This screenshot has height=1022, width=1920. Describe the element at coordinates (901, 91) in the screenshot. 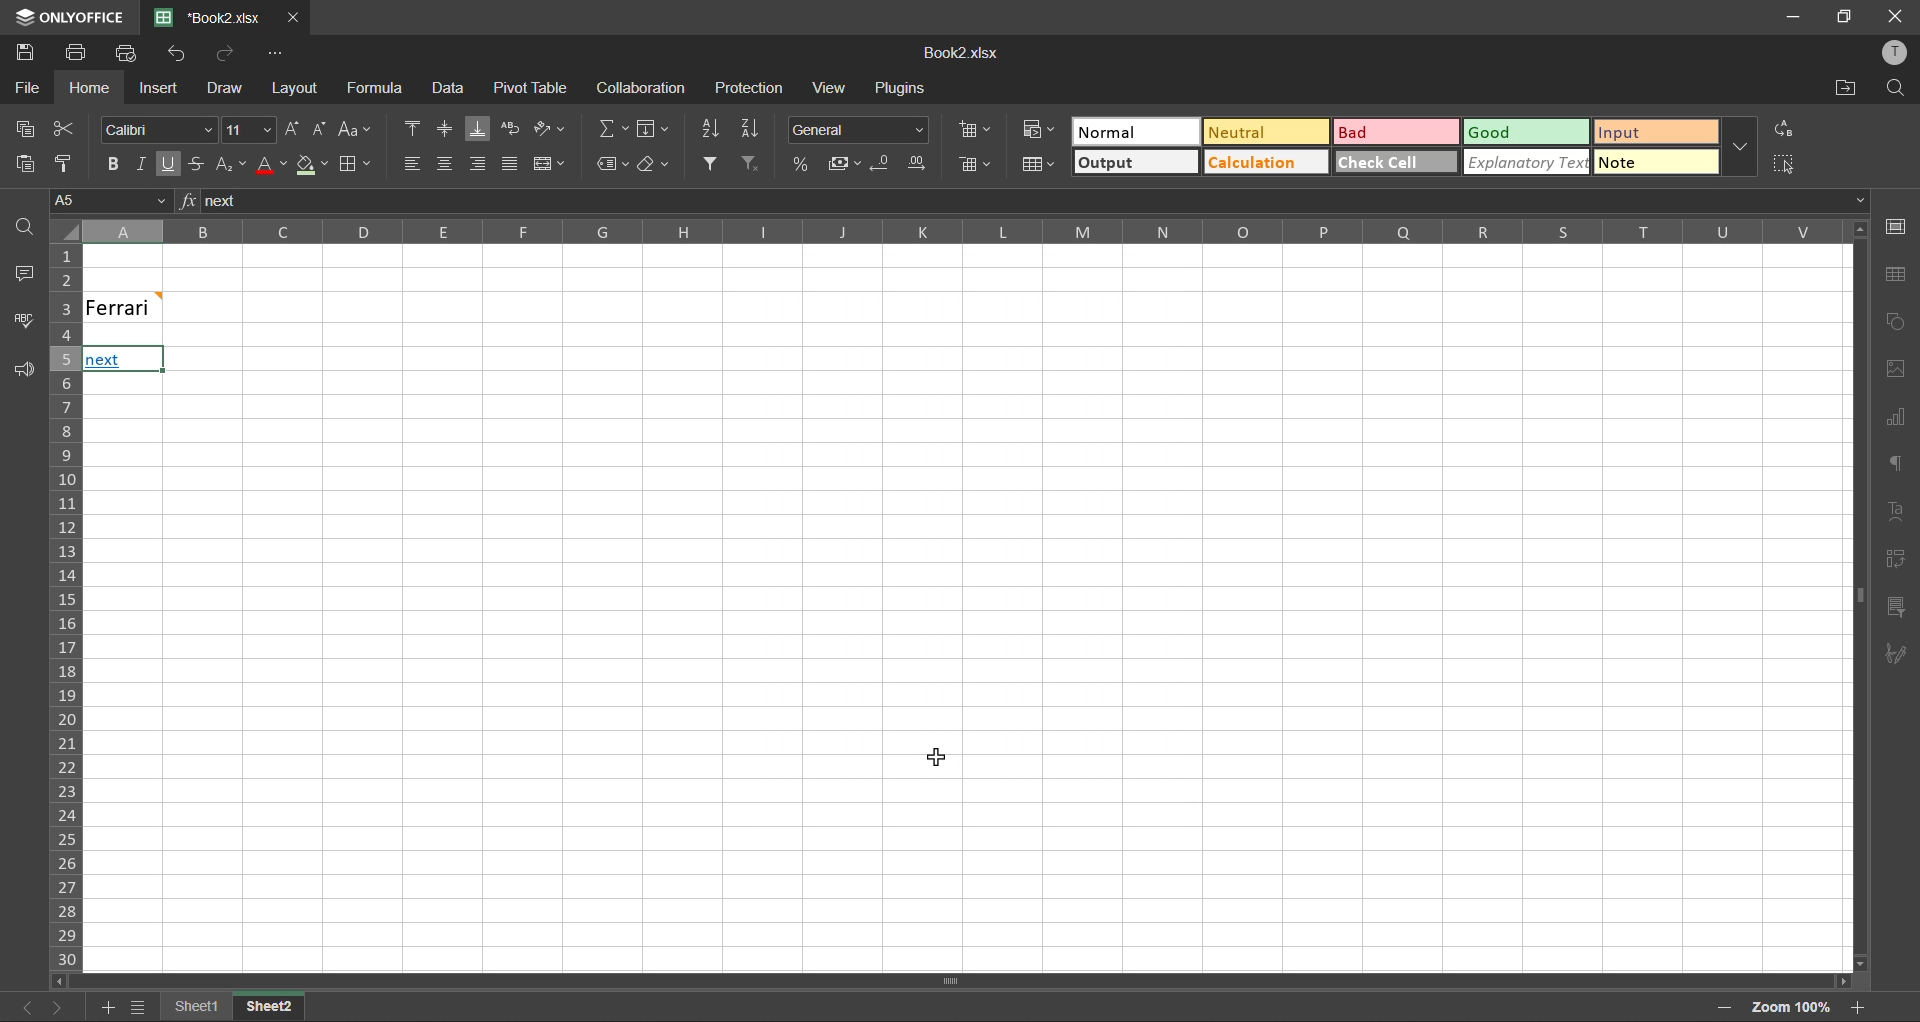

I see `plugins` at that location.